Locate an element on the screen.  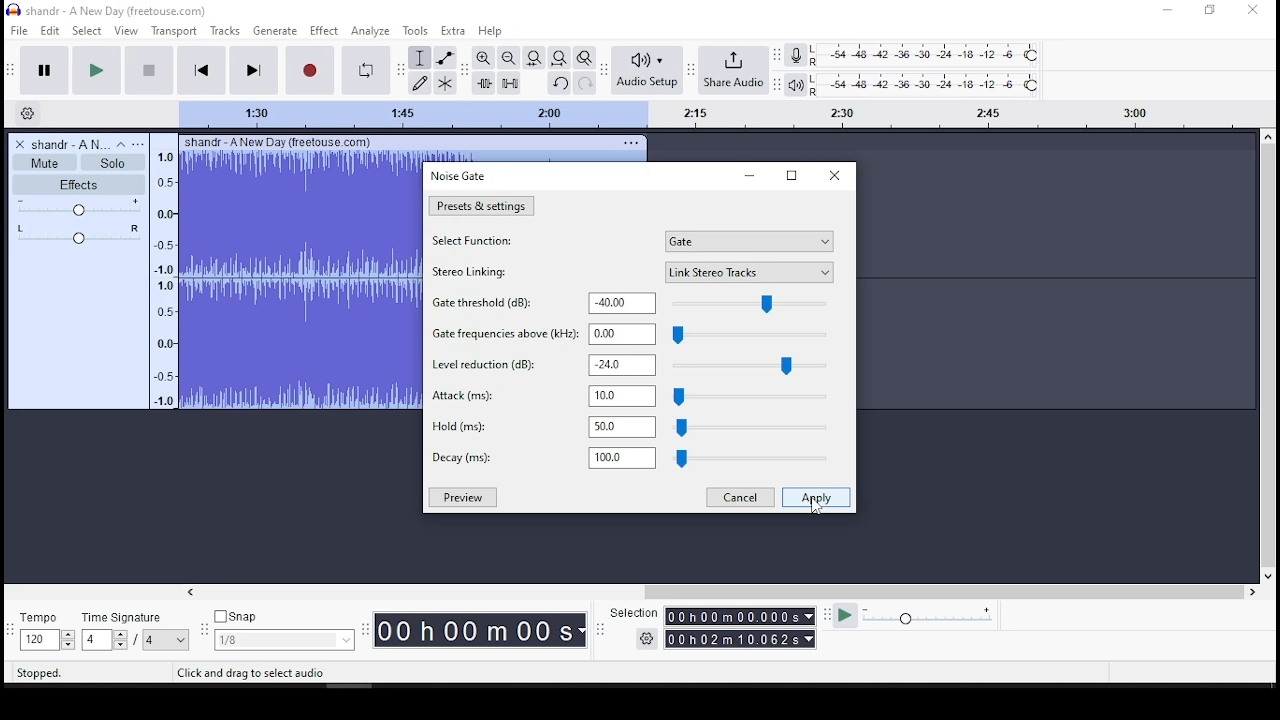
fit selection to width is located at coordinates (533, 57).